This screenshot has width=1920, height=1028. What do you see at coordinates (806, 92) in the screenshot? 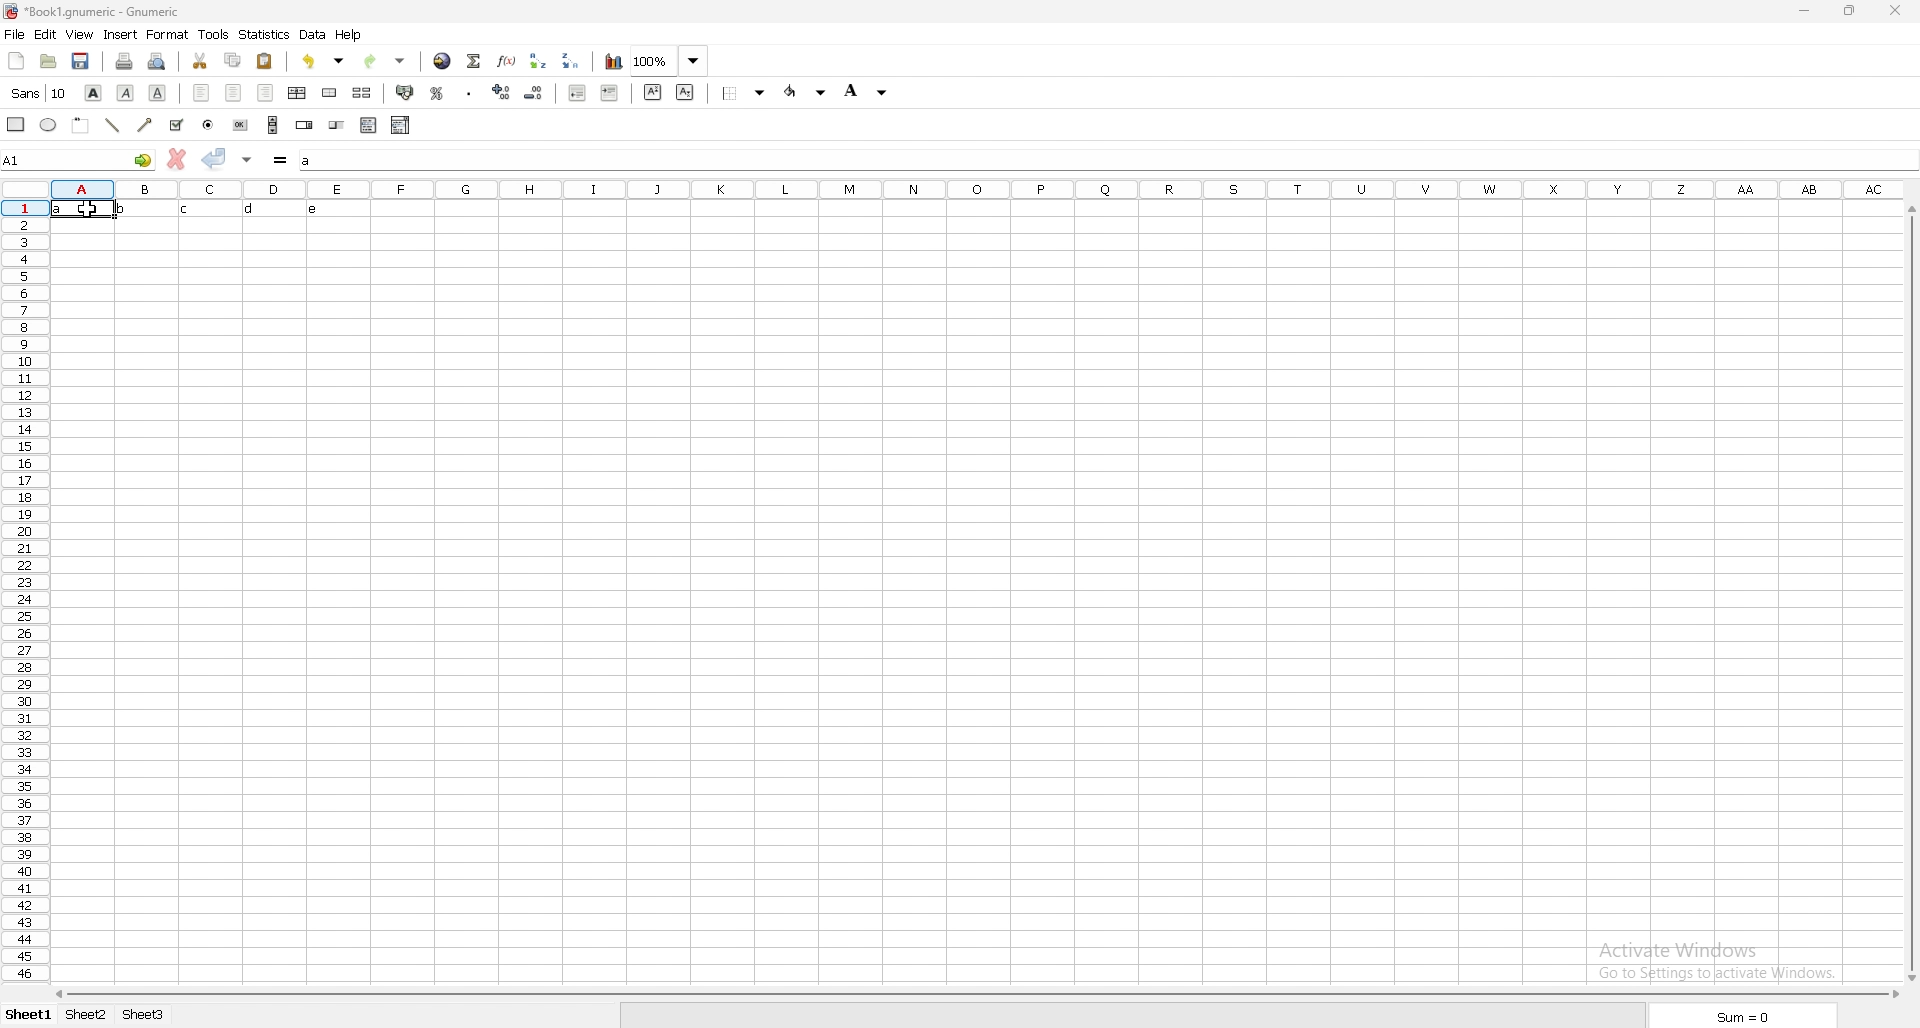
I see `foreground` at bounding box center [806, 92].